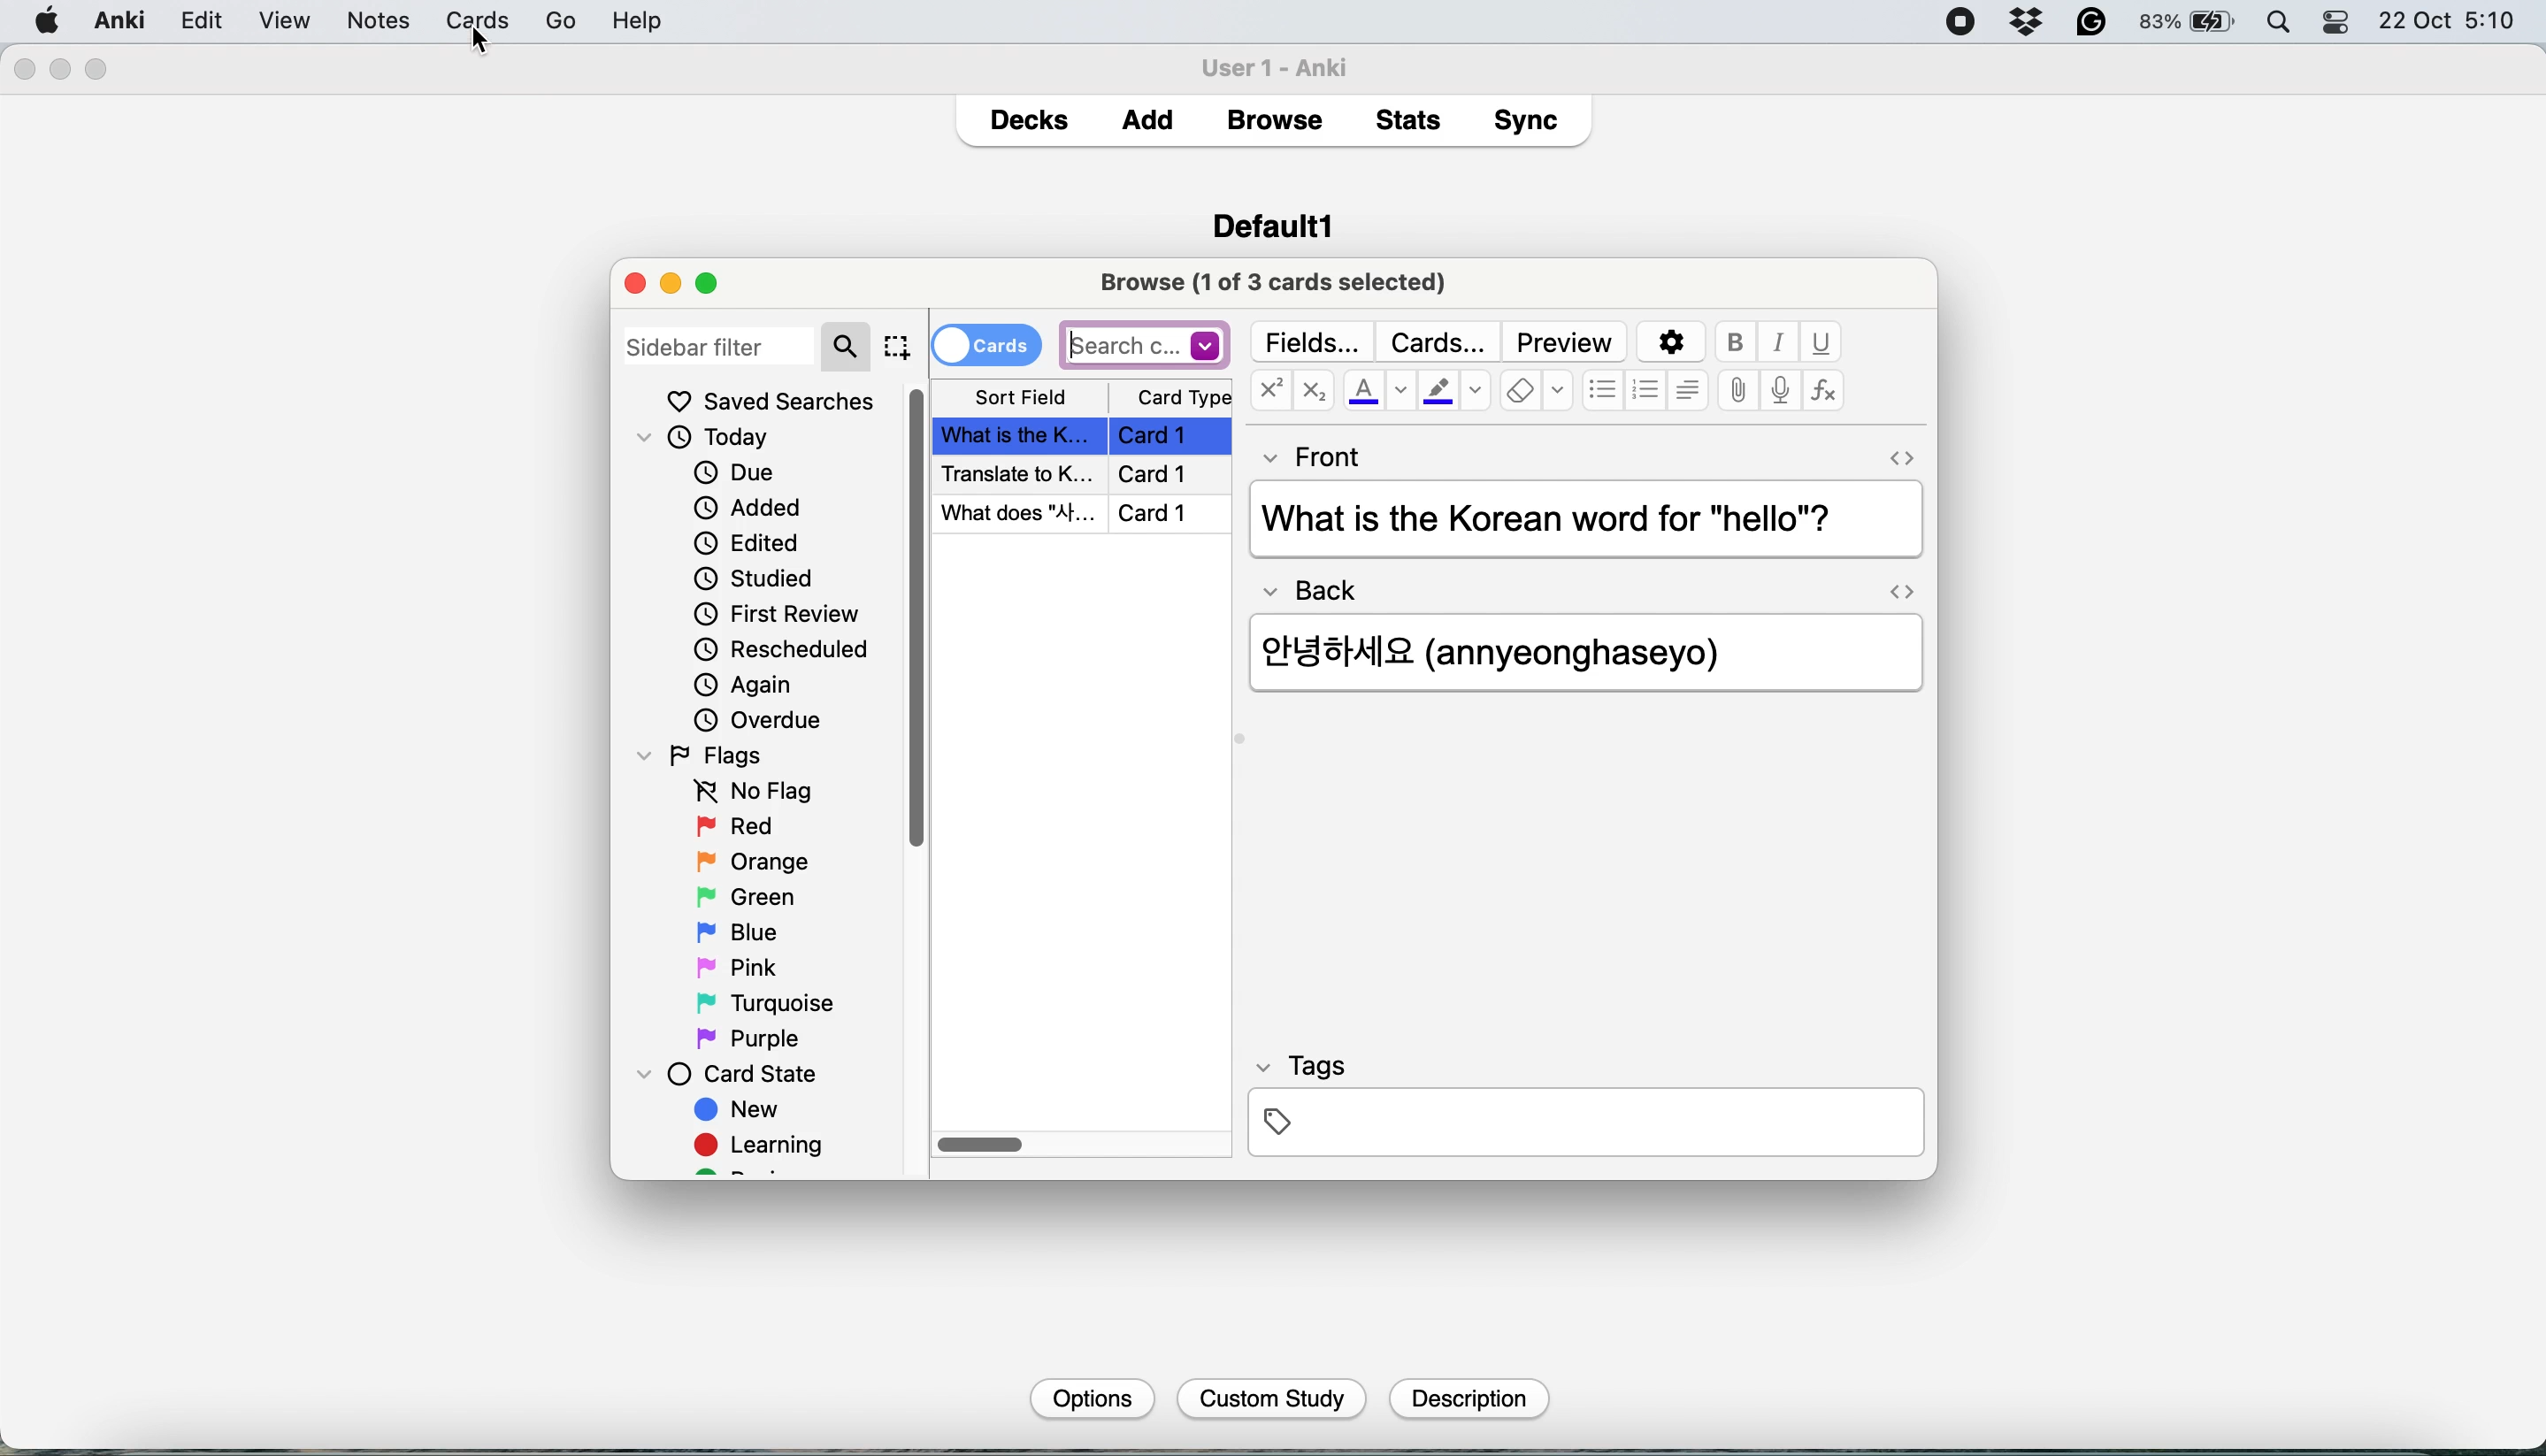 The image size is (2546, 1456). Describe the element at coordinates (1821, 342) in the screenshot. I see `underline` at that location.